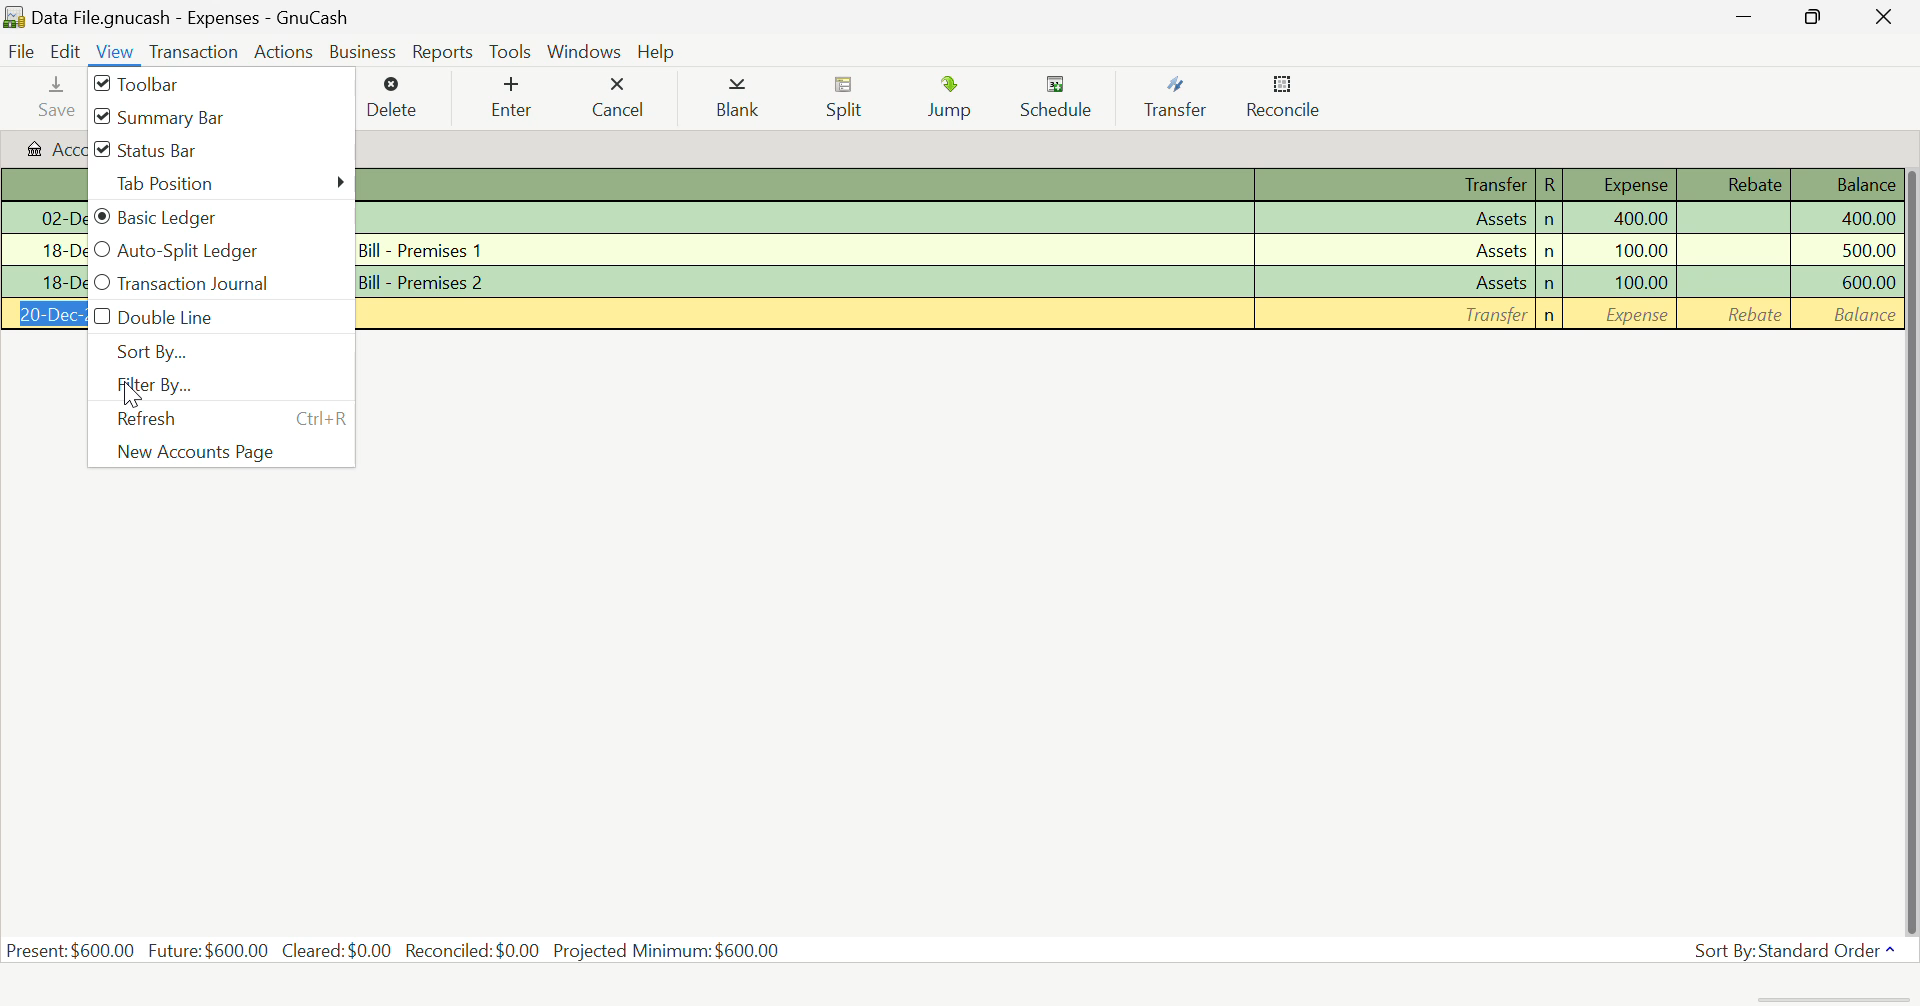  I want to click on Date, so click(42, 314).